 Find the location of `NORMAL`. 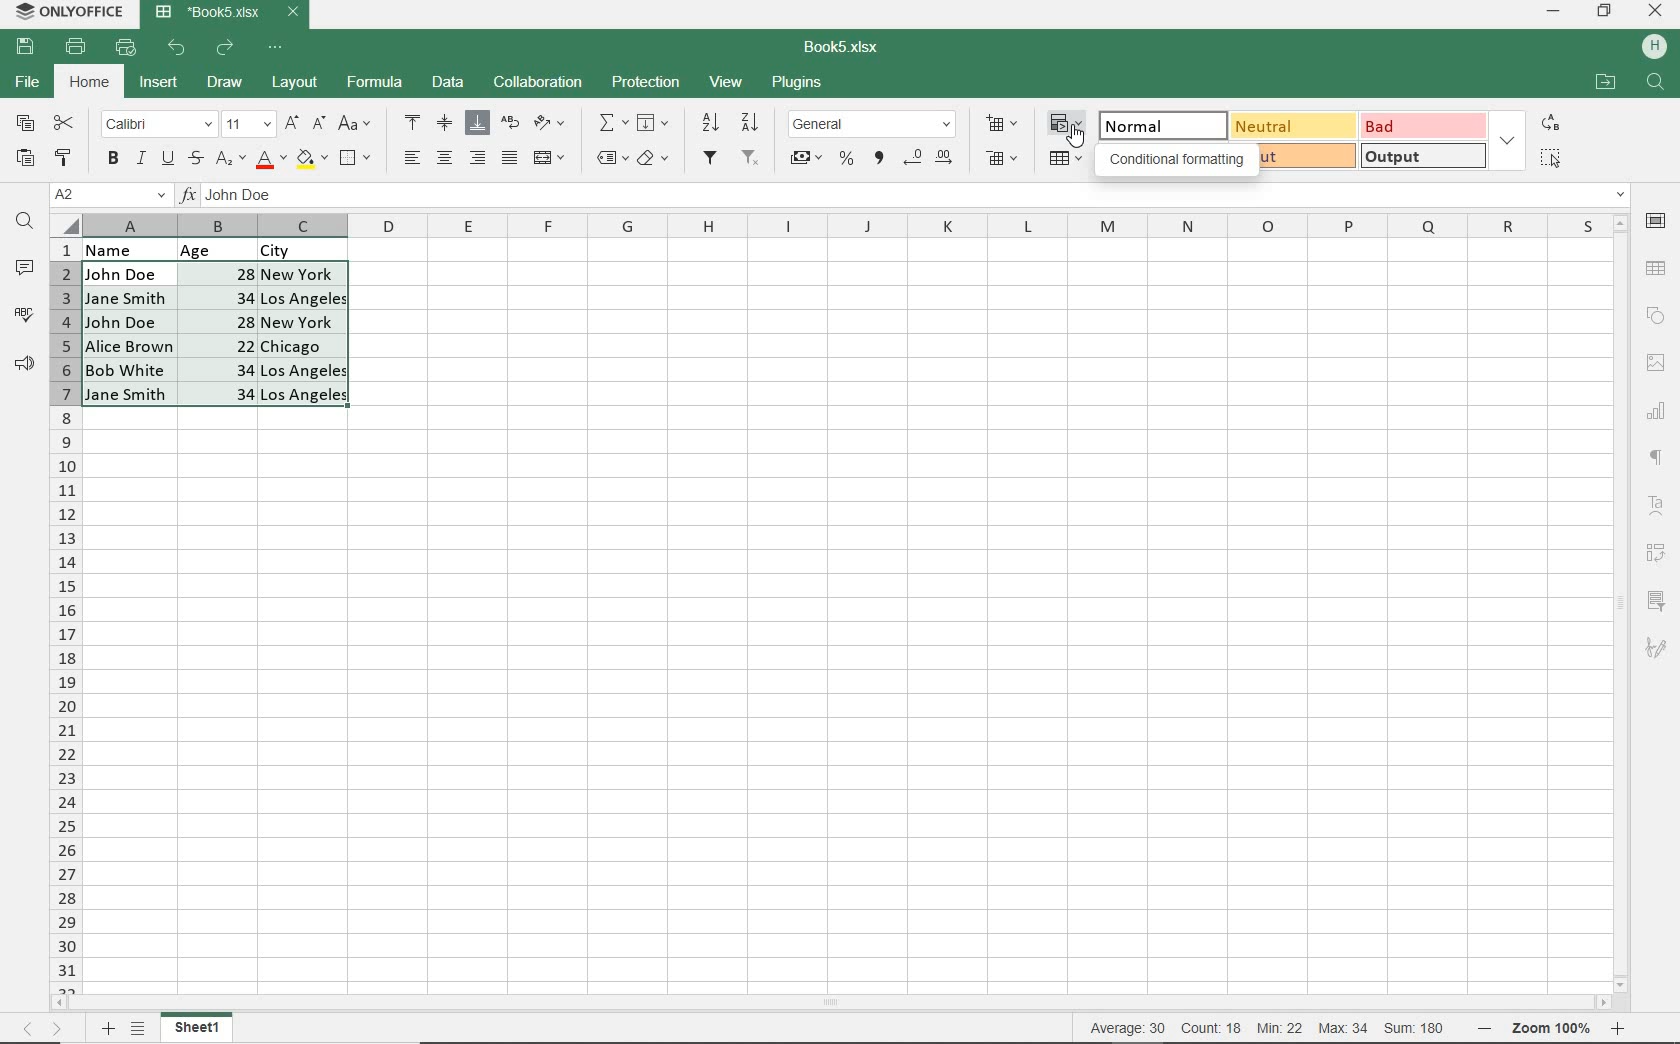

NORMAL is located at coordinates (1153, 123).